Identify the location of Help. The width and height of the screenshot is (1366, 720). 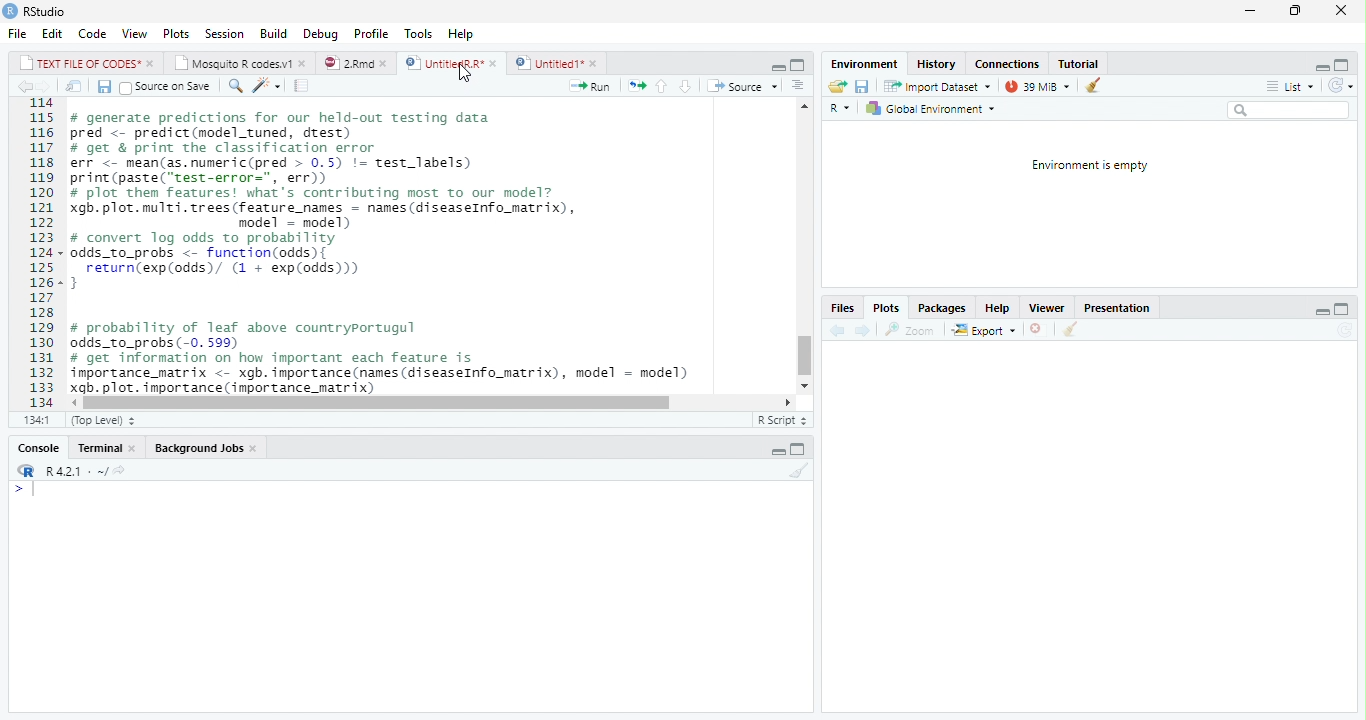
(995, 307).